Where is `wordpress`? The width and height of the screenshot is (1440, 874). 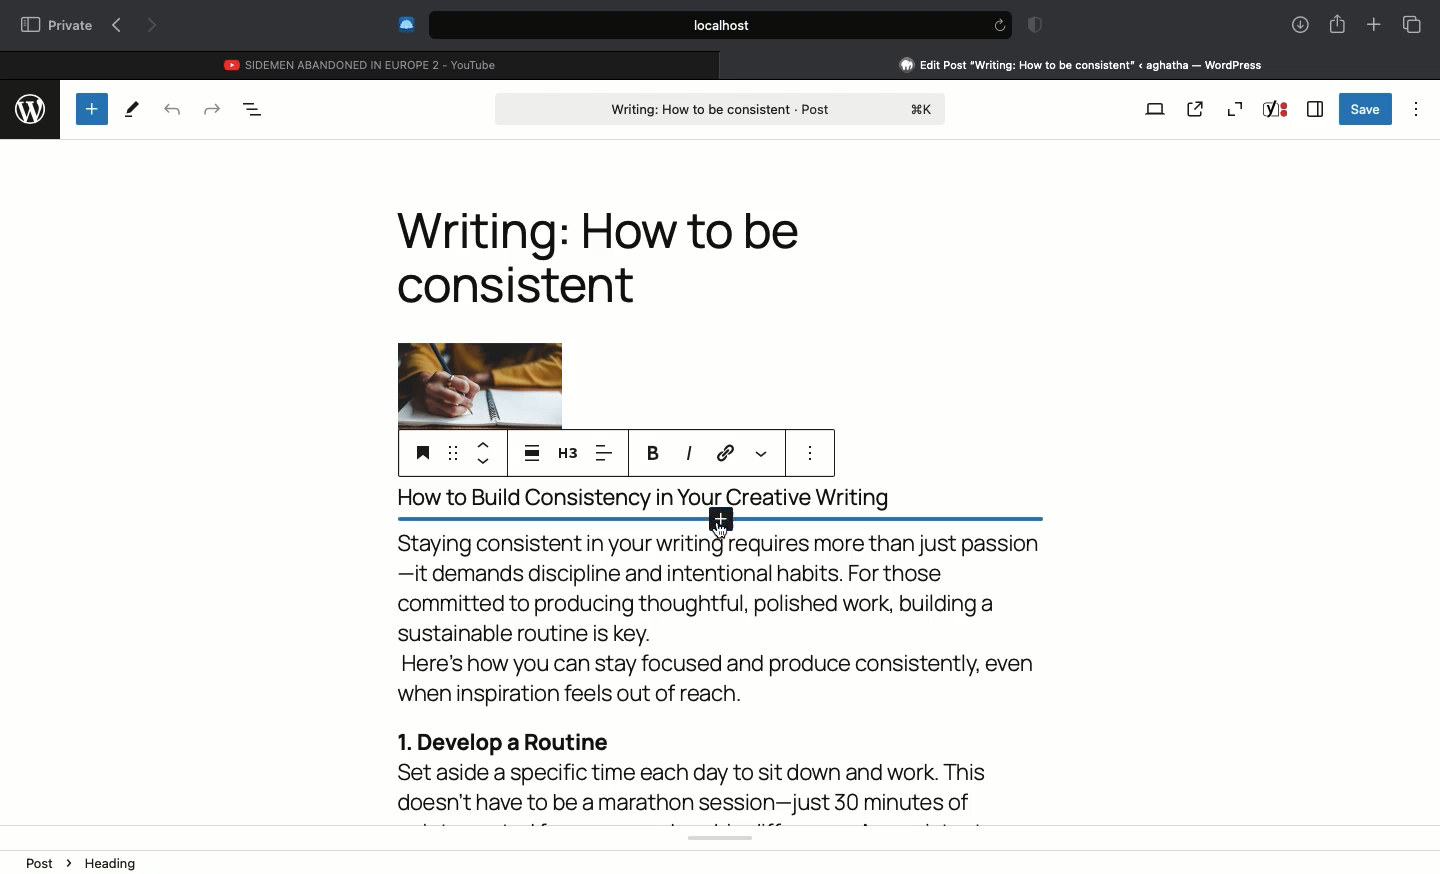
wordpress is located at coordinates (29, 106).